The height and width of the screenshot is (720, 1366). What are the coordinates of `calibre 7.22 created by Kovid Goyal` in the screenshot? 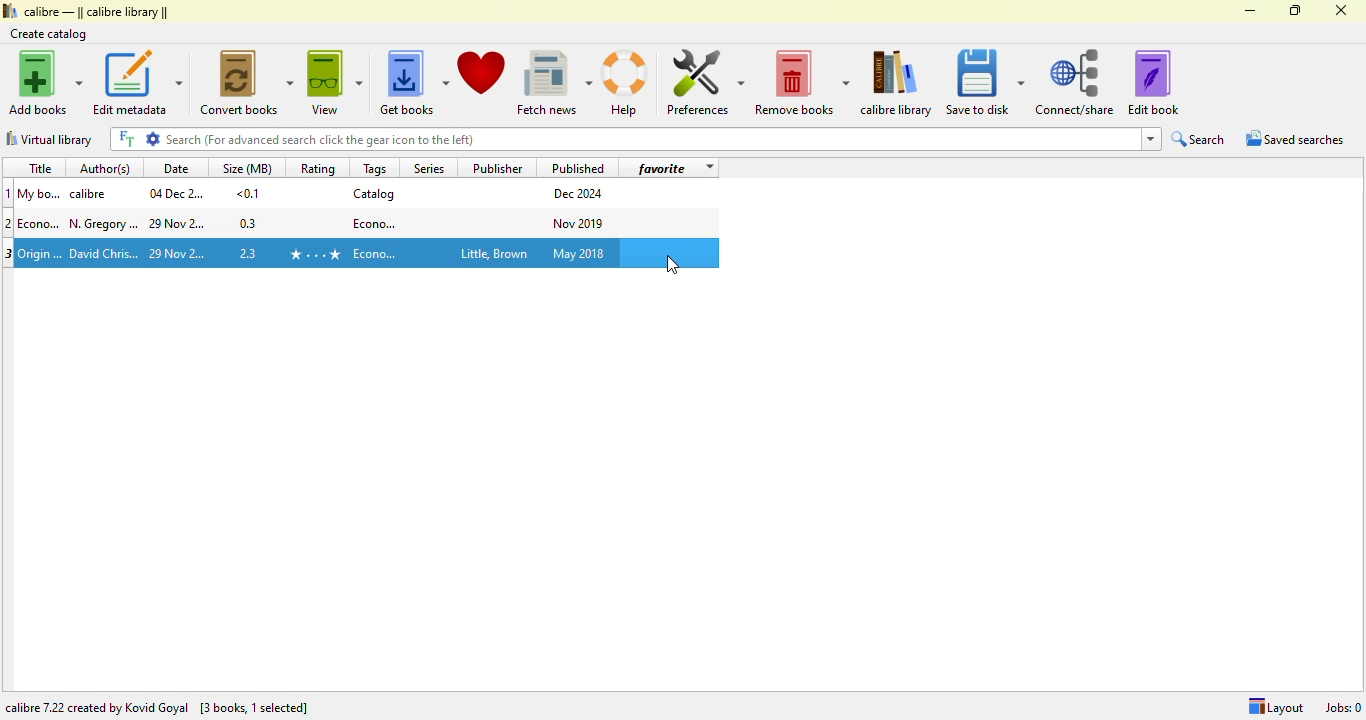 It's located at (97, 708).